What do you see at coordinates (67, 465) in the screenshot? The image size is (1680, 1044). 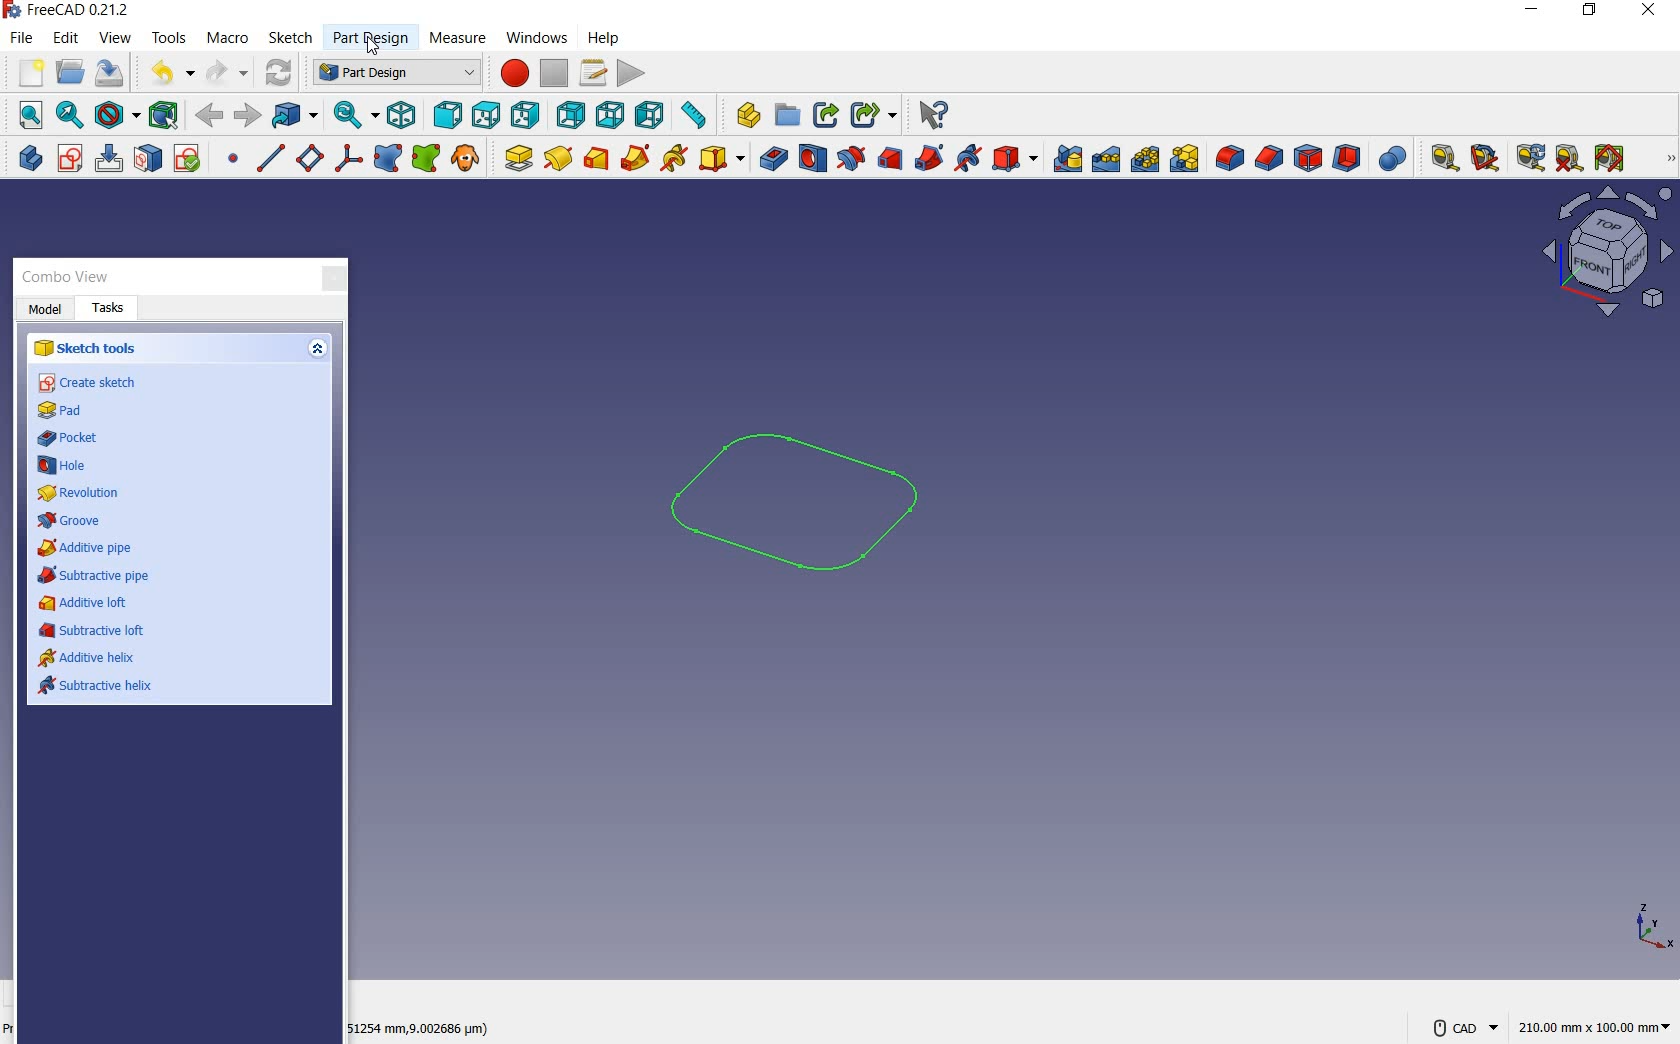 I see `hole` at bounding box center [67, 465].